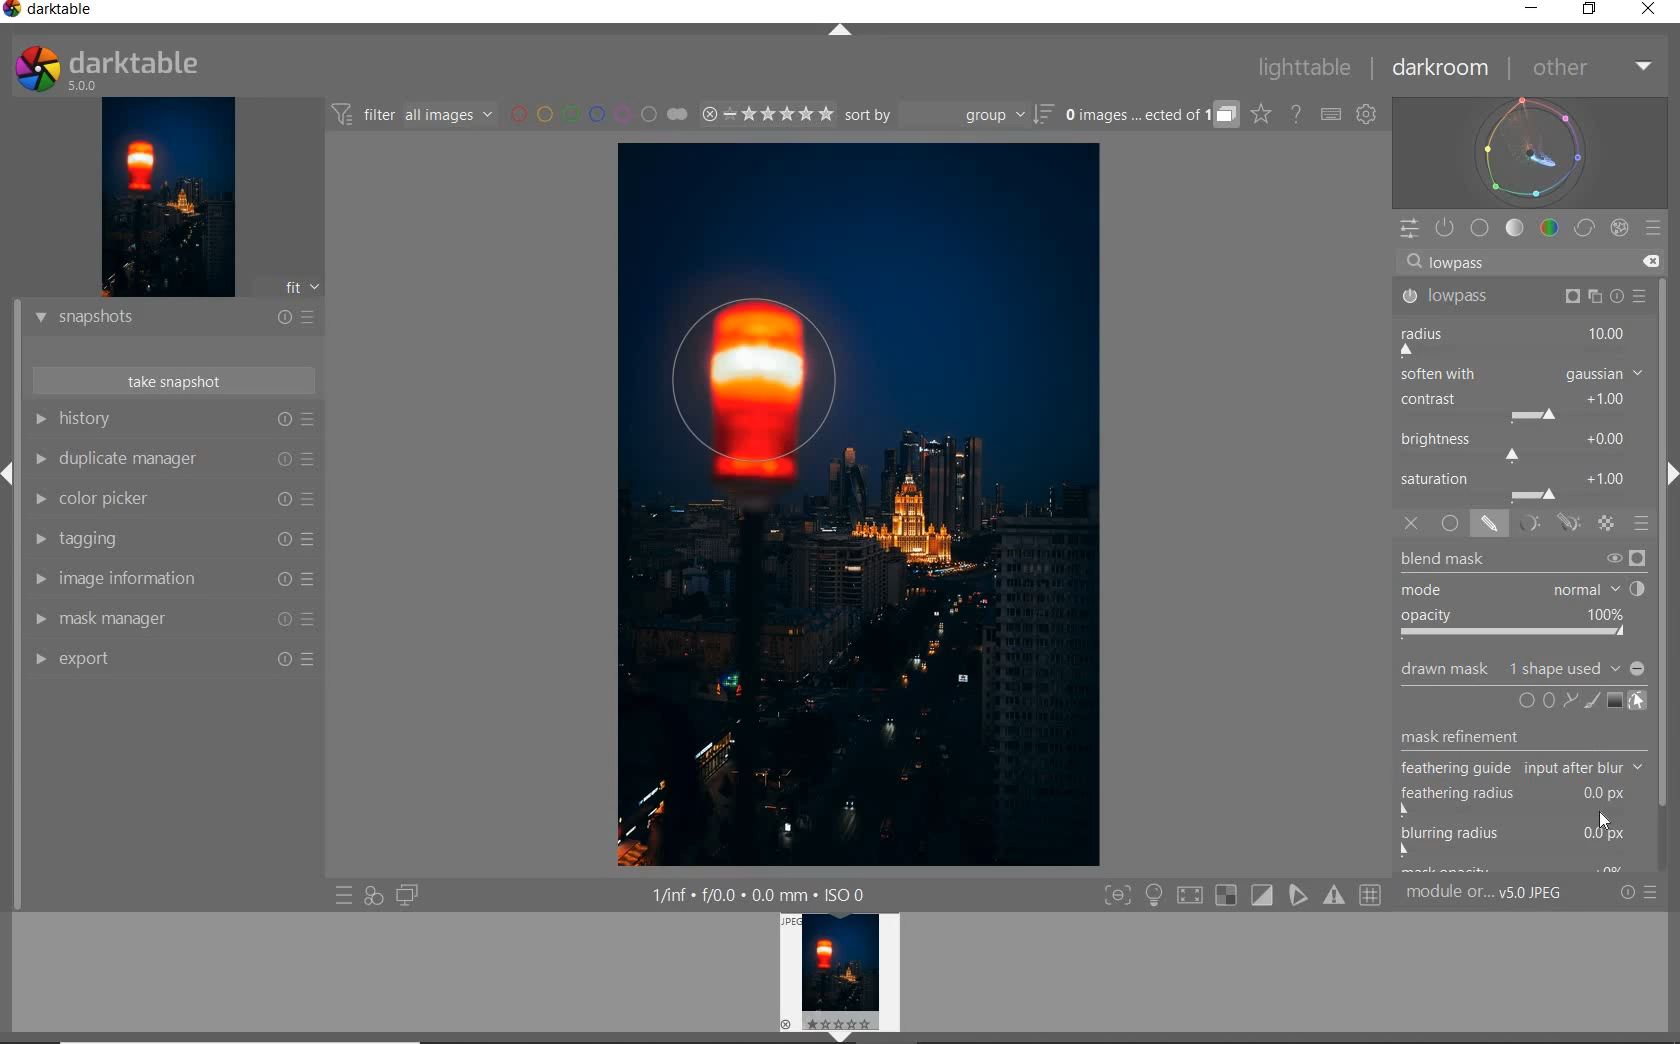  I want to click on CURSOR, so click(1605, 821).